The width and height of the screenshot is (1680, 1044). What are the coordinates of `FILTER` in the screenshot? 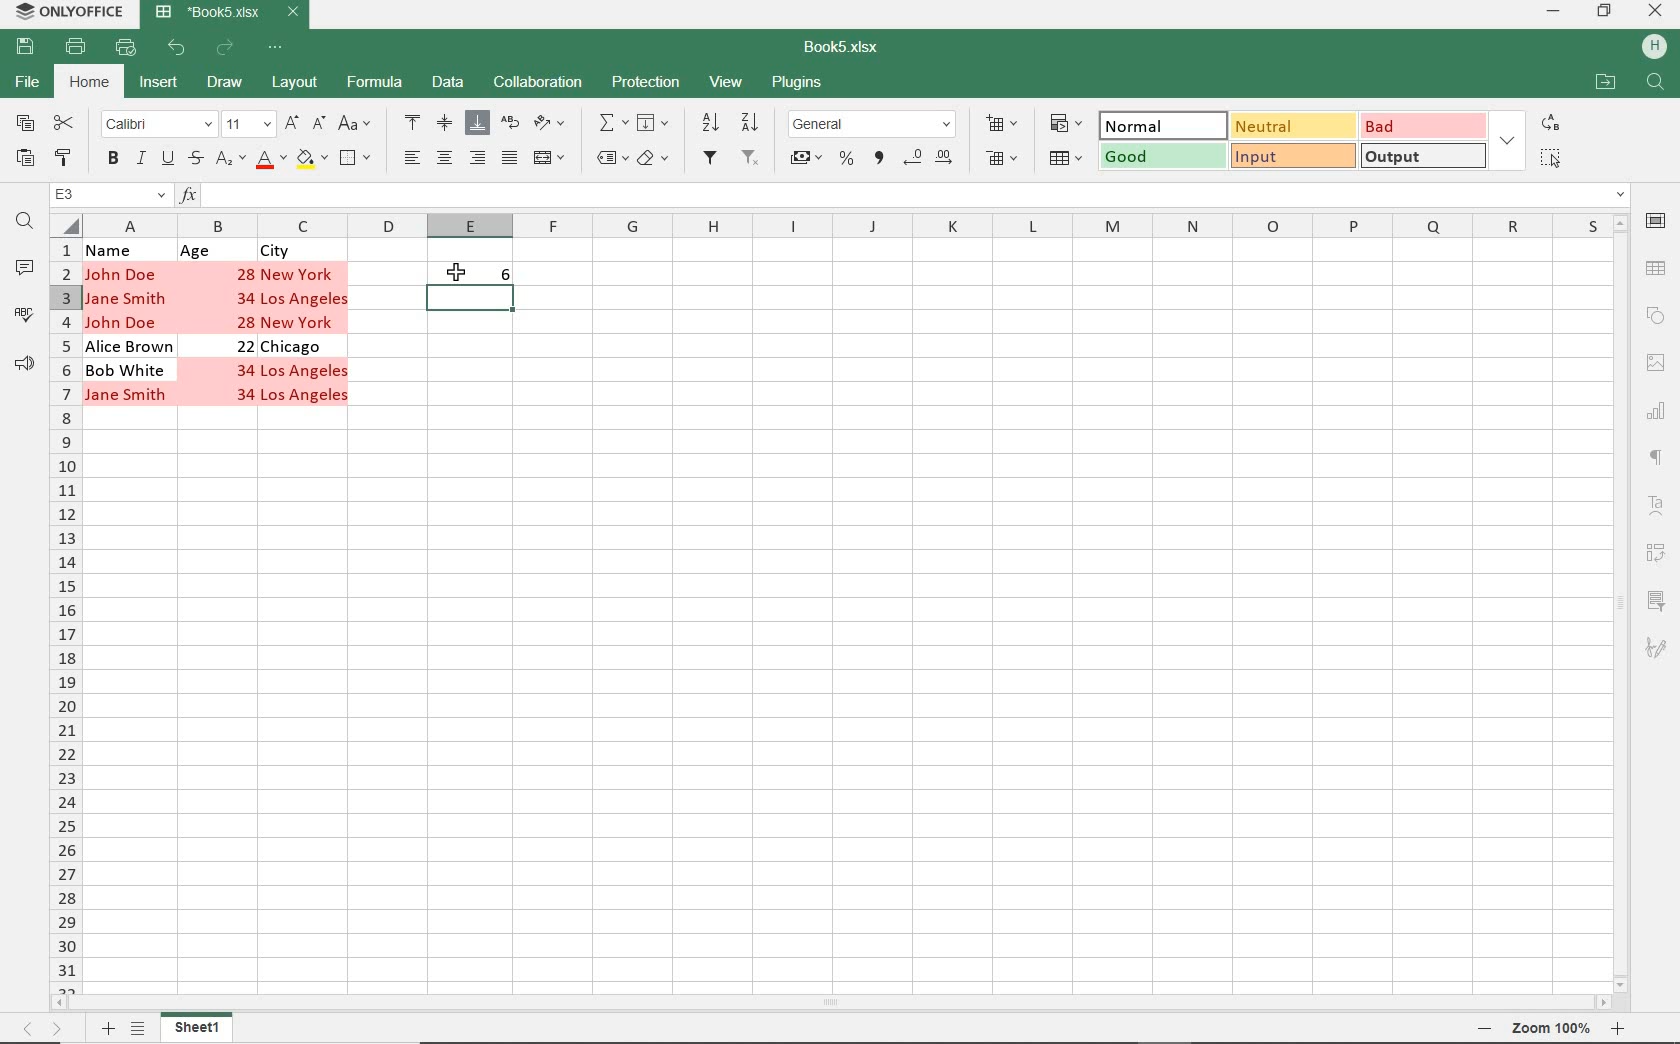 It's located at (711, 159).